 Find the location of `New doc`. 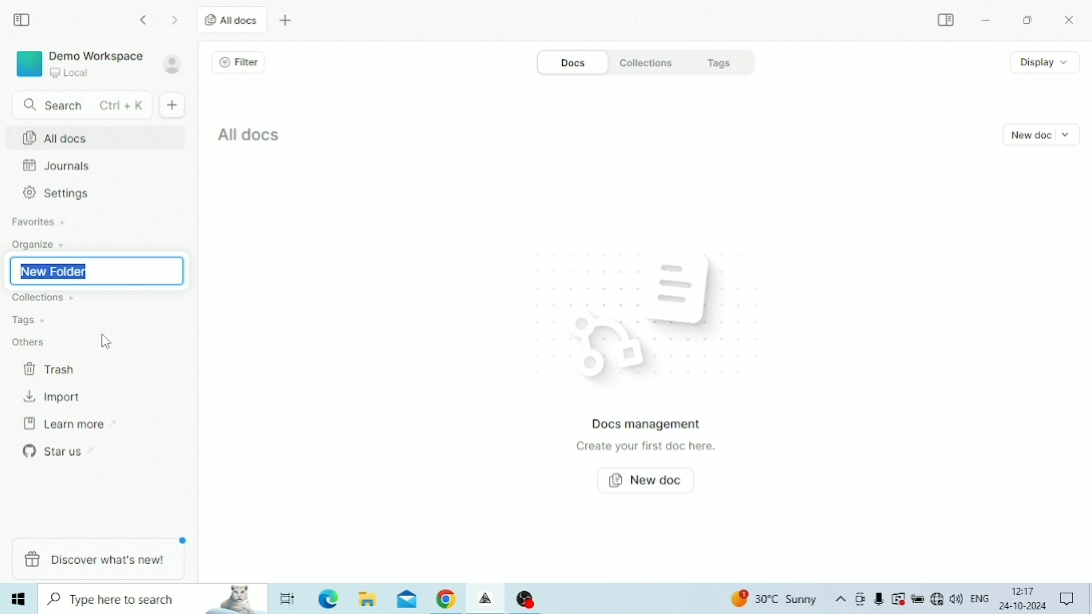

New doc is located at coordinates (174, 105).